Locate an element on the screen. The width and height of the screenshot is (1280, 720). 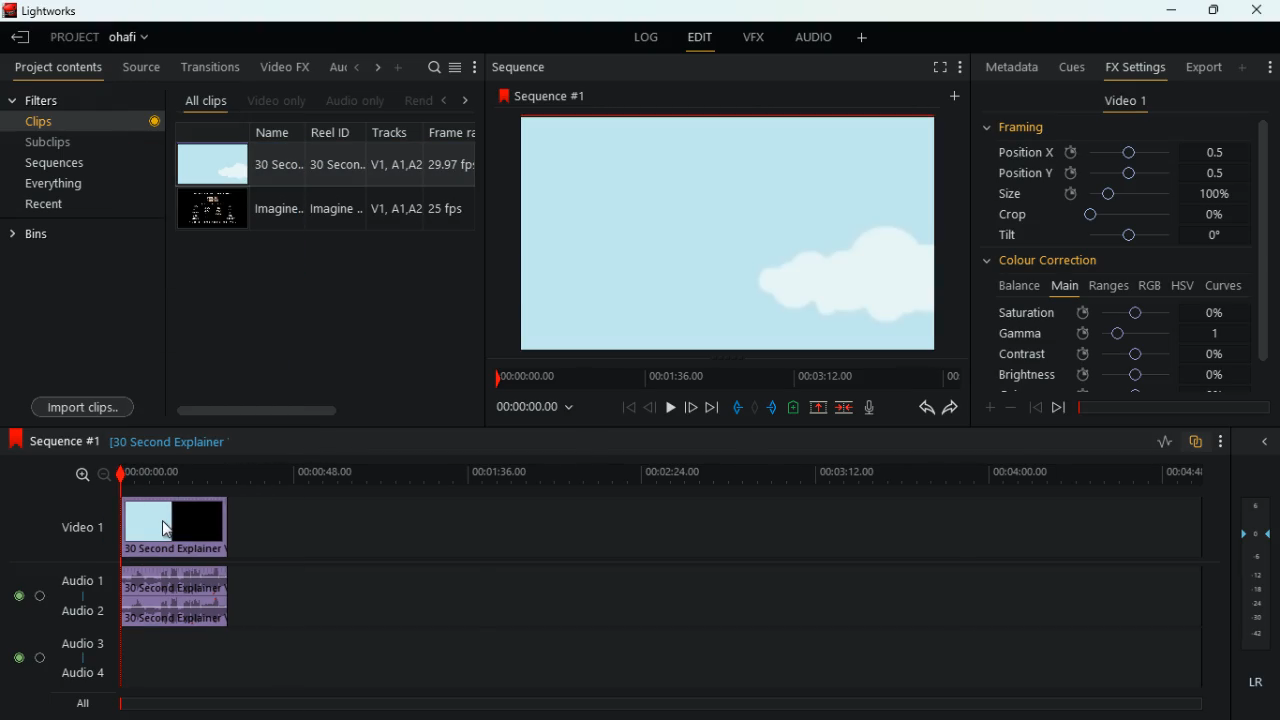
zoom is located at coordinates (91, 475).